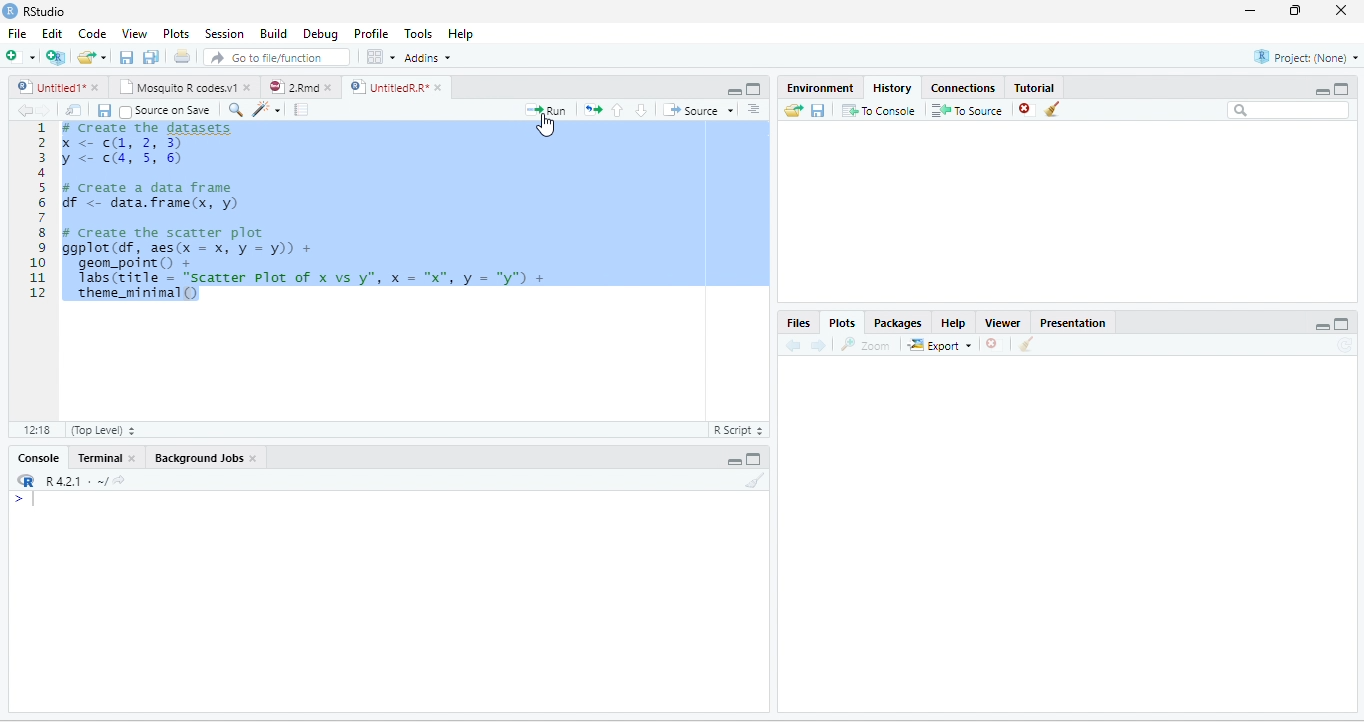 The image size is (1364, 722). I want to click on R, so click(25, 480).